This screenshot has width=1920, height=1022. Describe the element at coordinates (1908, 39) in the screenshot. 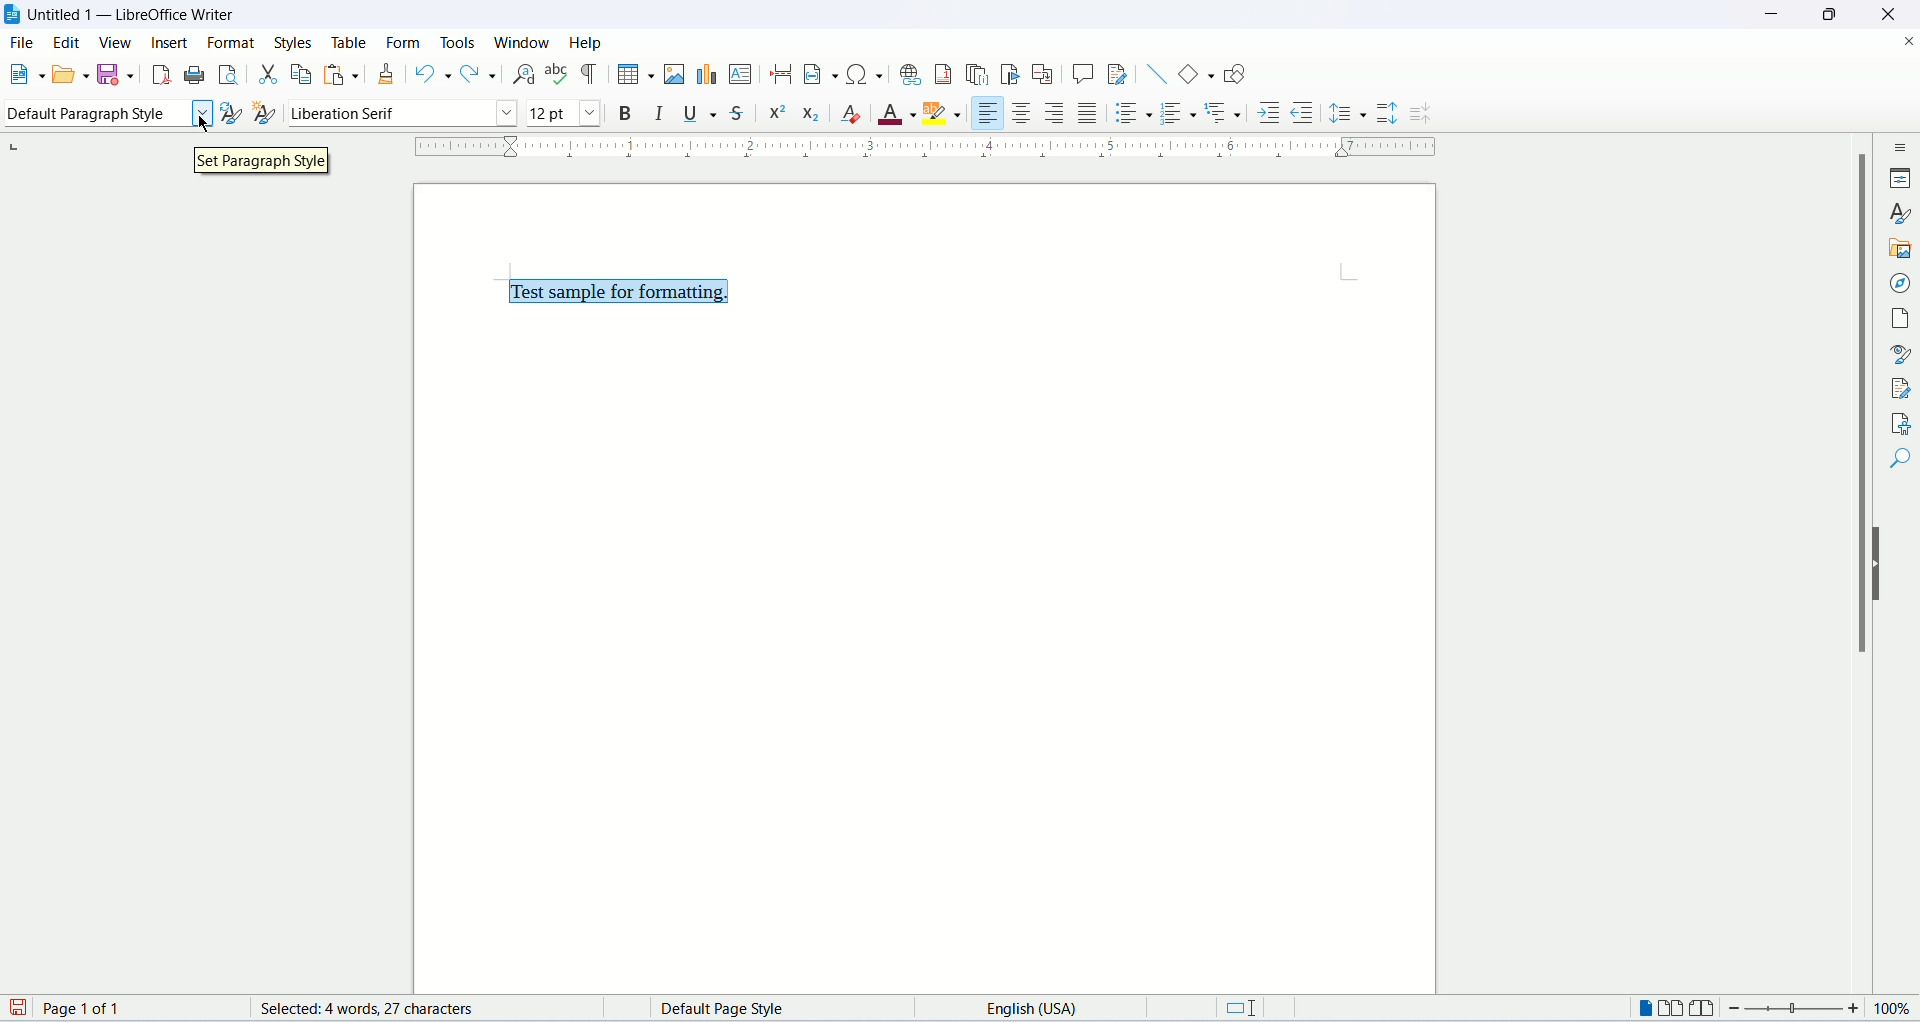

I see `close` at that location.